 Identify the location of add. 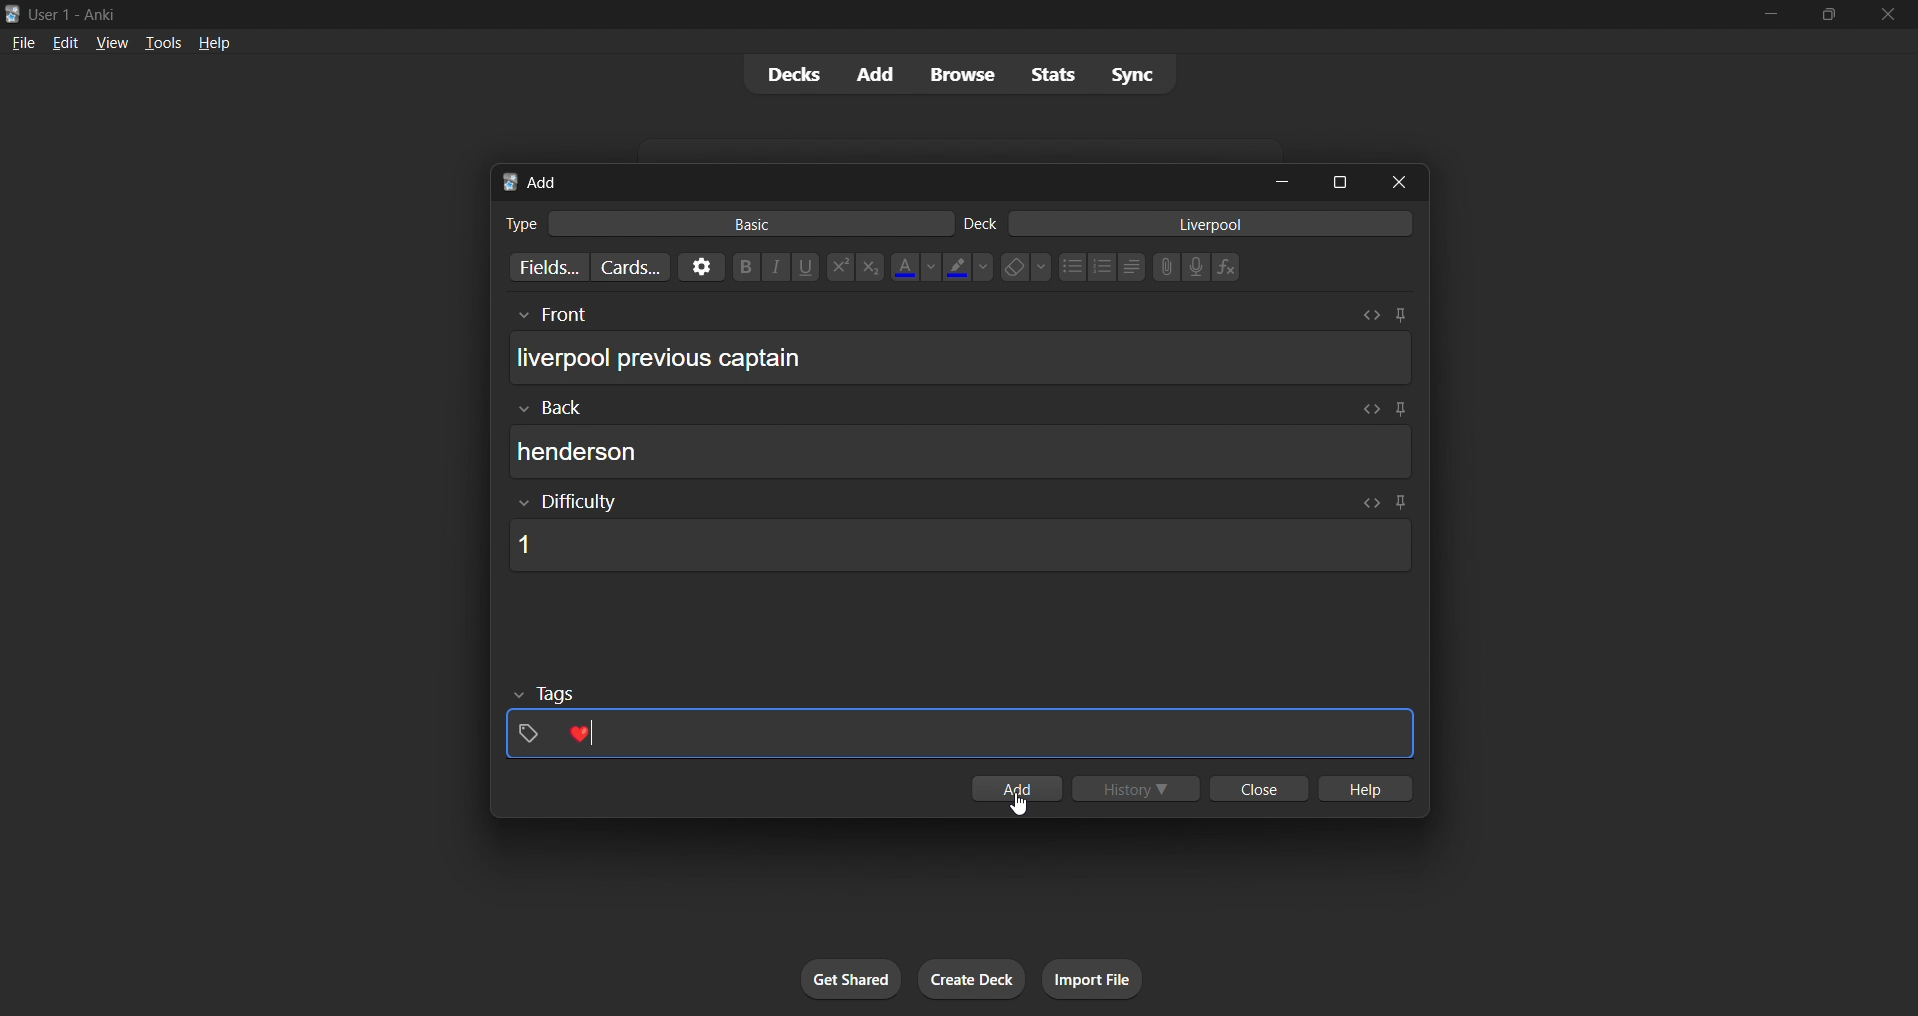
(1015, 782).